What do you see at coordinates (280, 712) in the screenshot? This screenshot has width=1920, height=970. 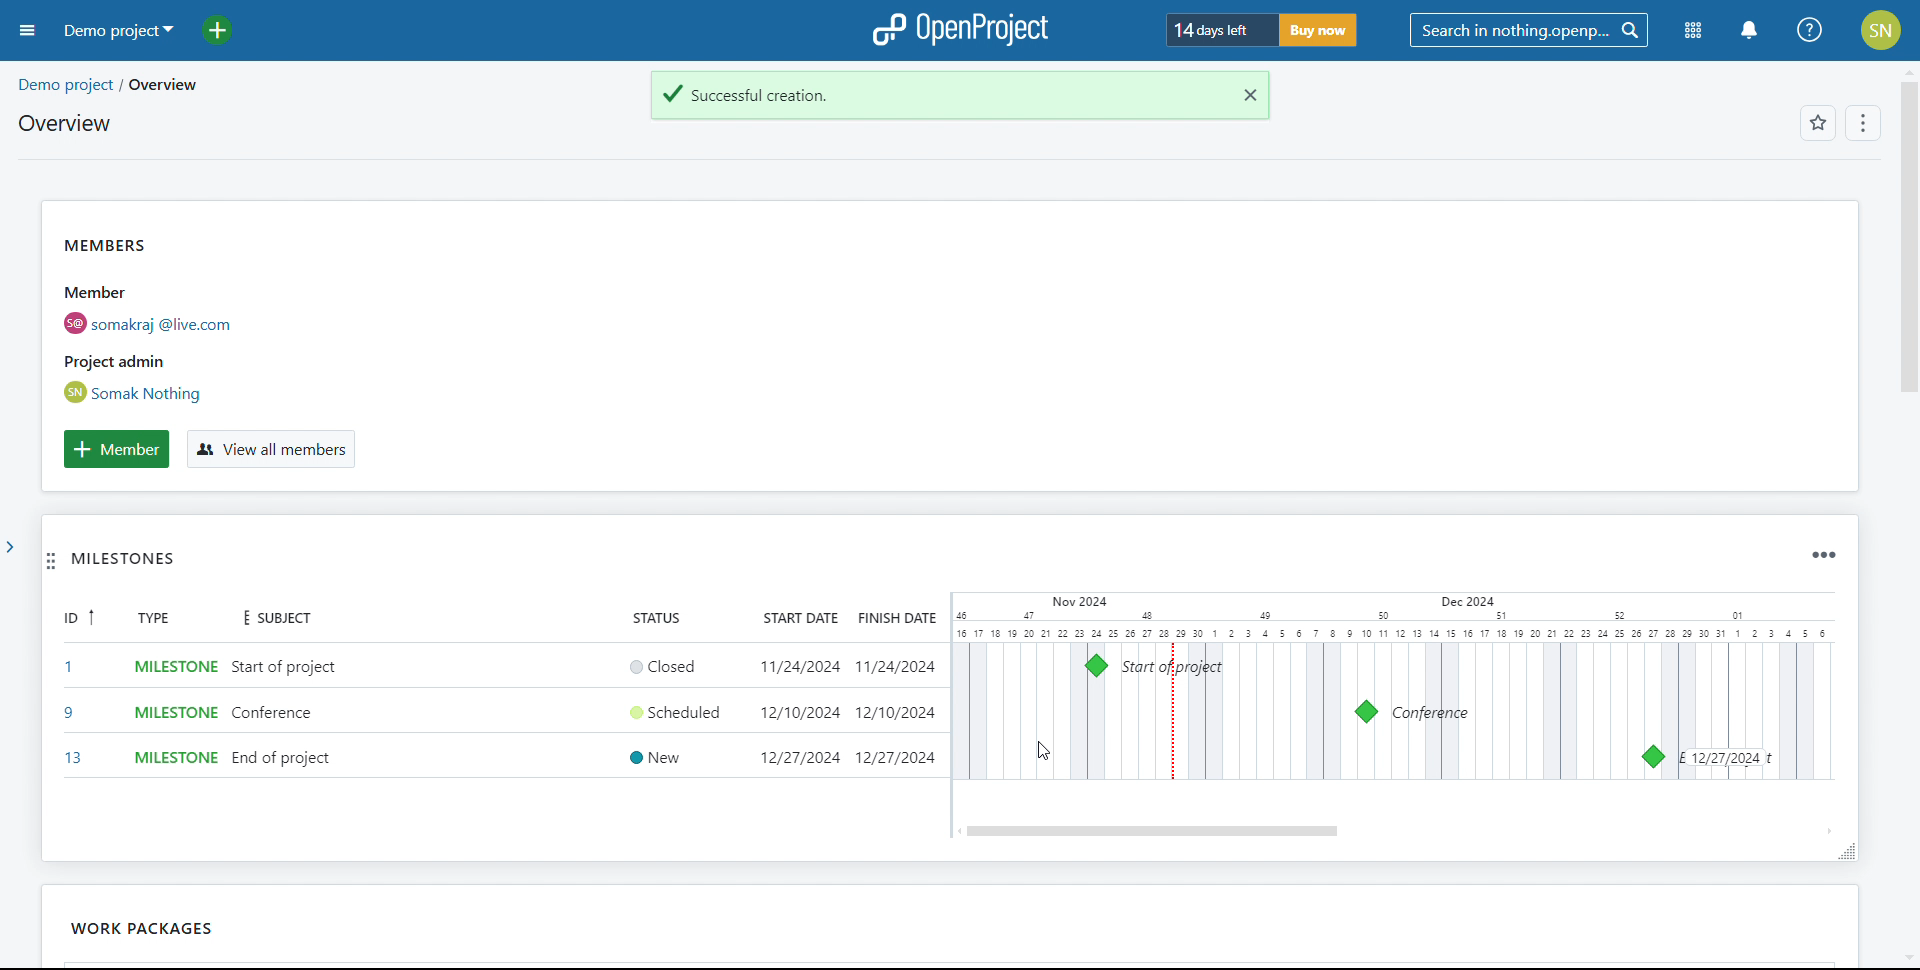 I see `add subject` at bounding box center [280, 712].